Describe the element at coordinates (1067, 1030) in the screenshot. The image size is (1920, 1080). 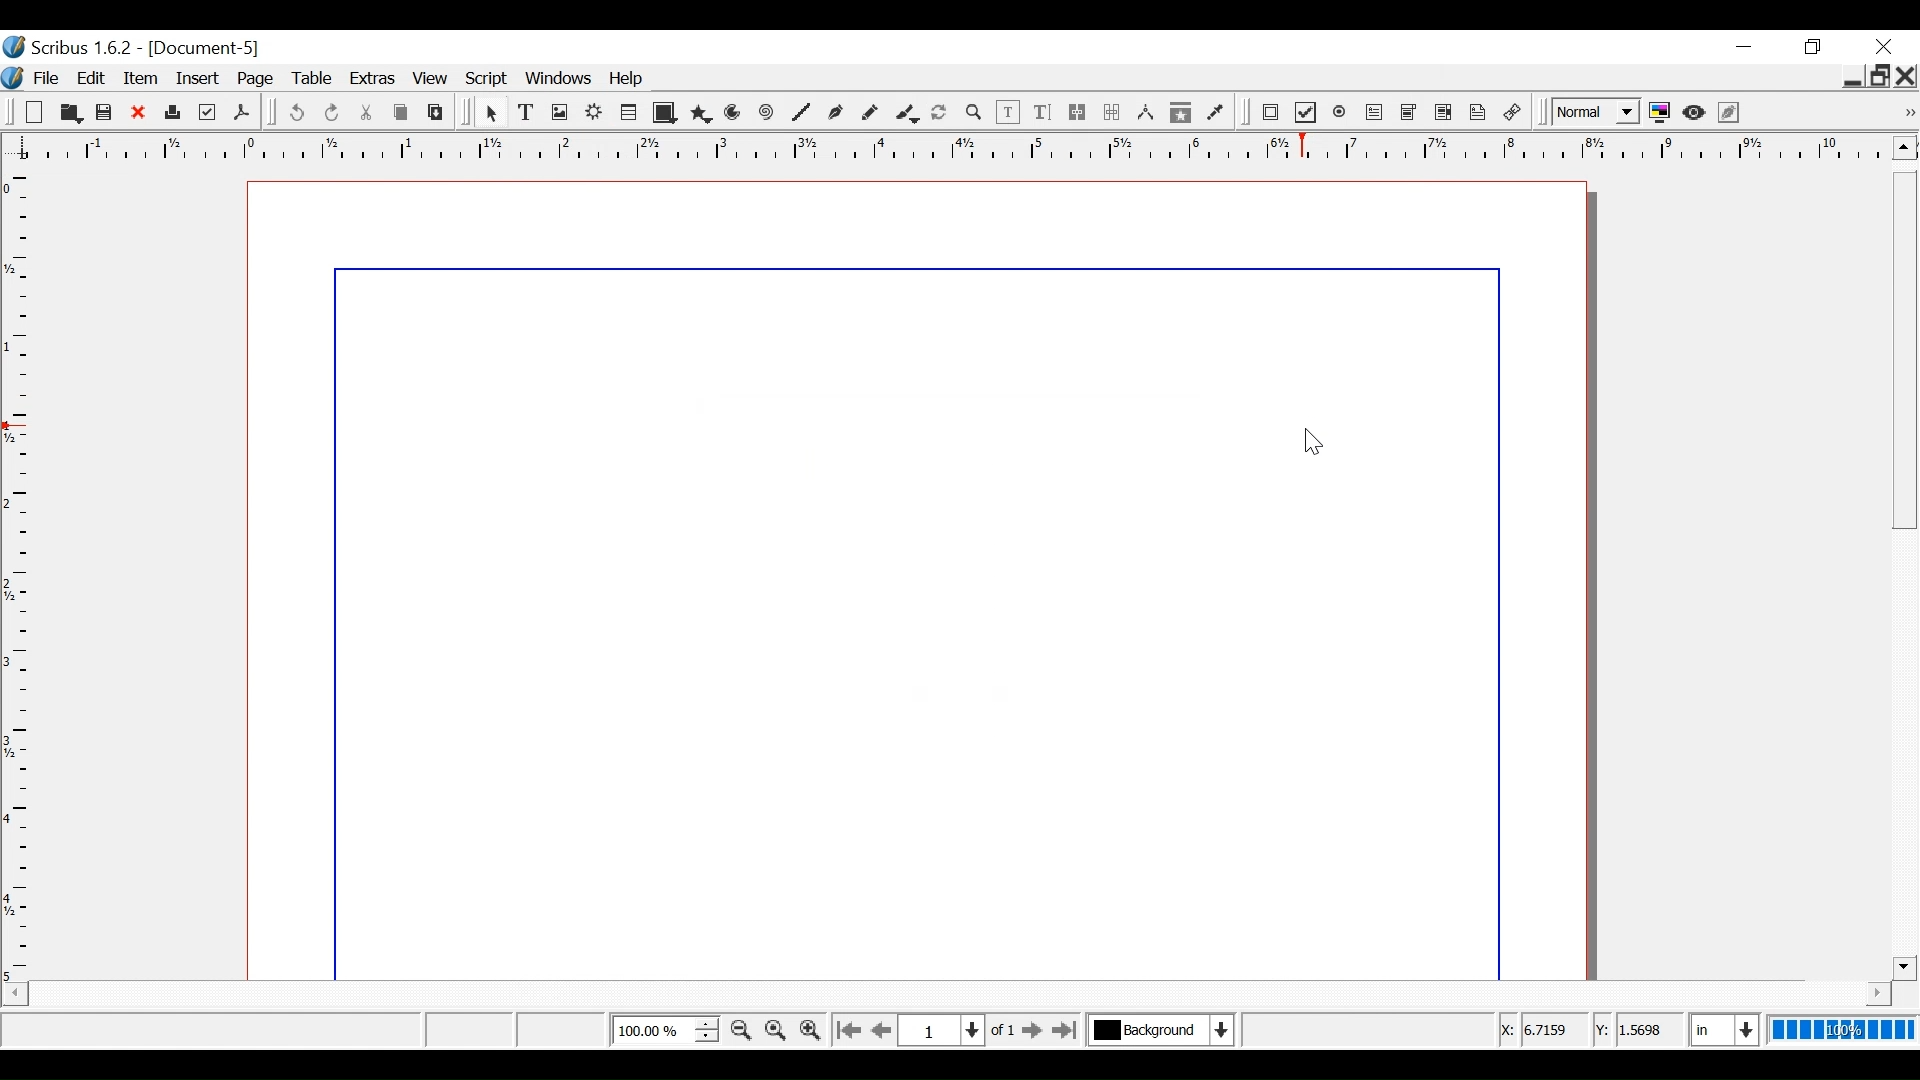
I see `Go to the last page` at that location.